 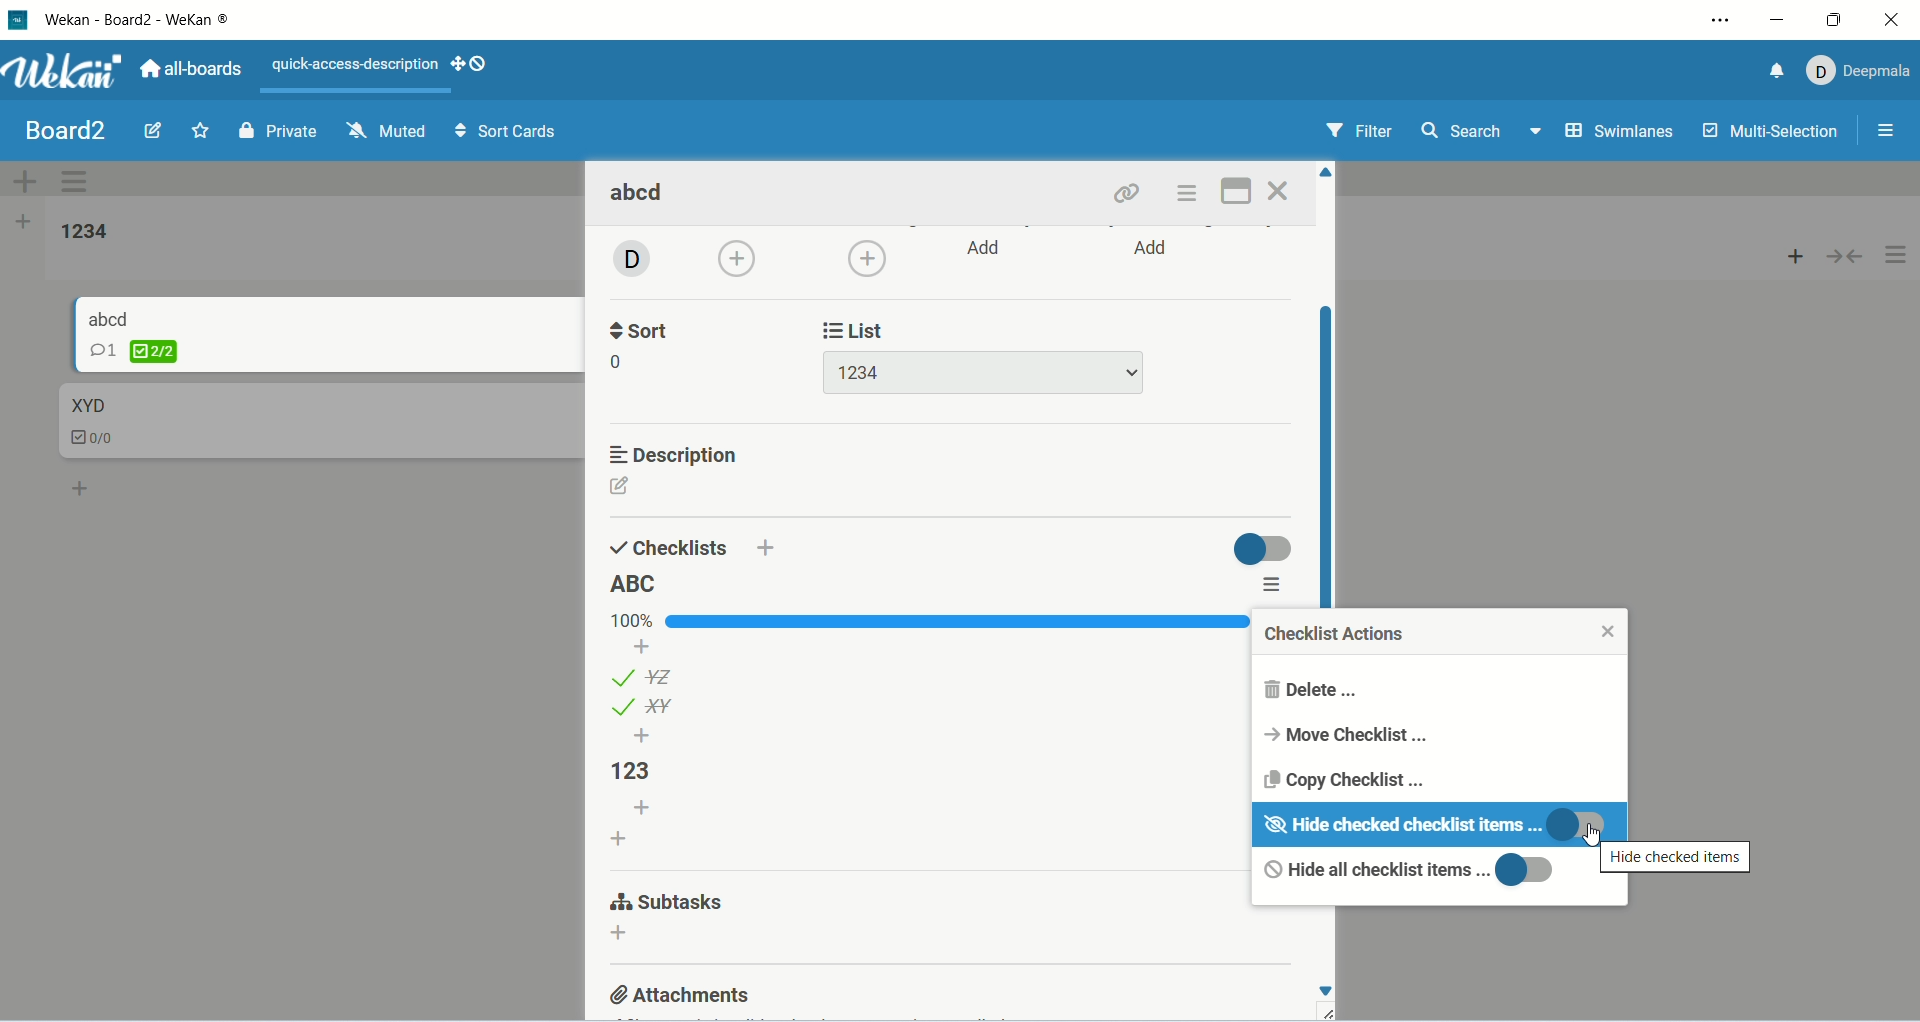 I want to click on add, so click(x=1154, y=250).